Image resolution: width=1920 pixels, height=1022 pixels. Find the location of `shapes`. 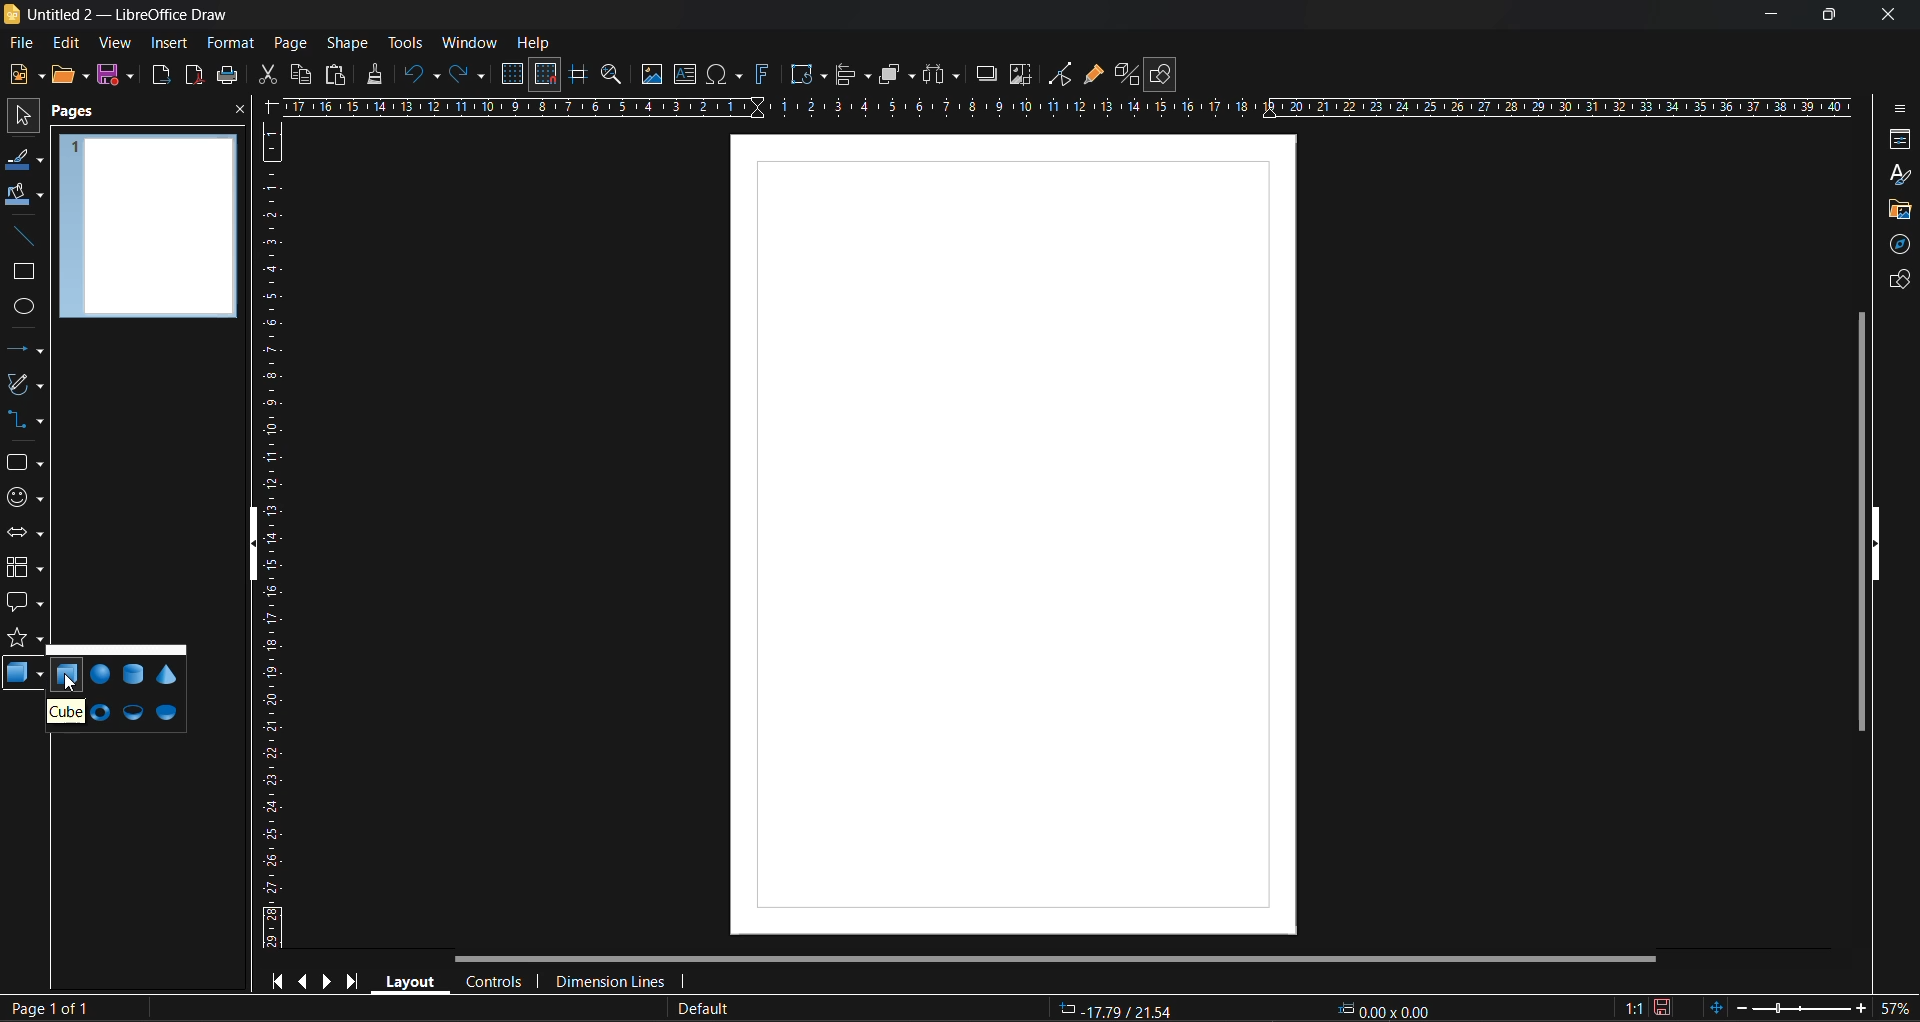

shapes is located at coordinates (1895, 283).